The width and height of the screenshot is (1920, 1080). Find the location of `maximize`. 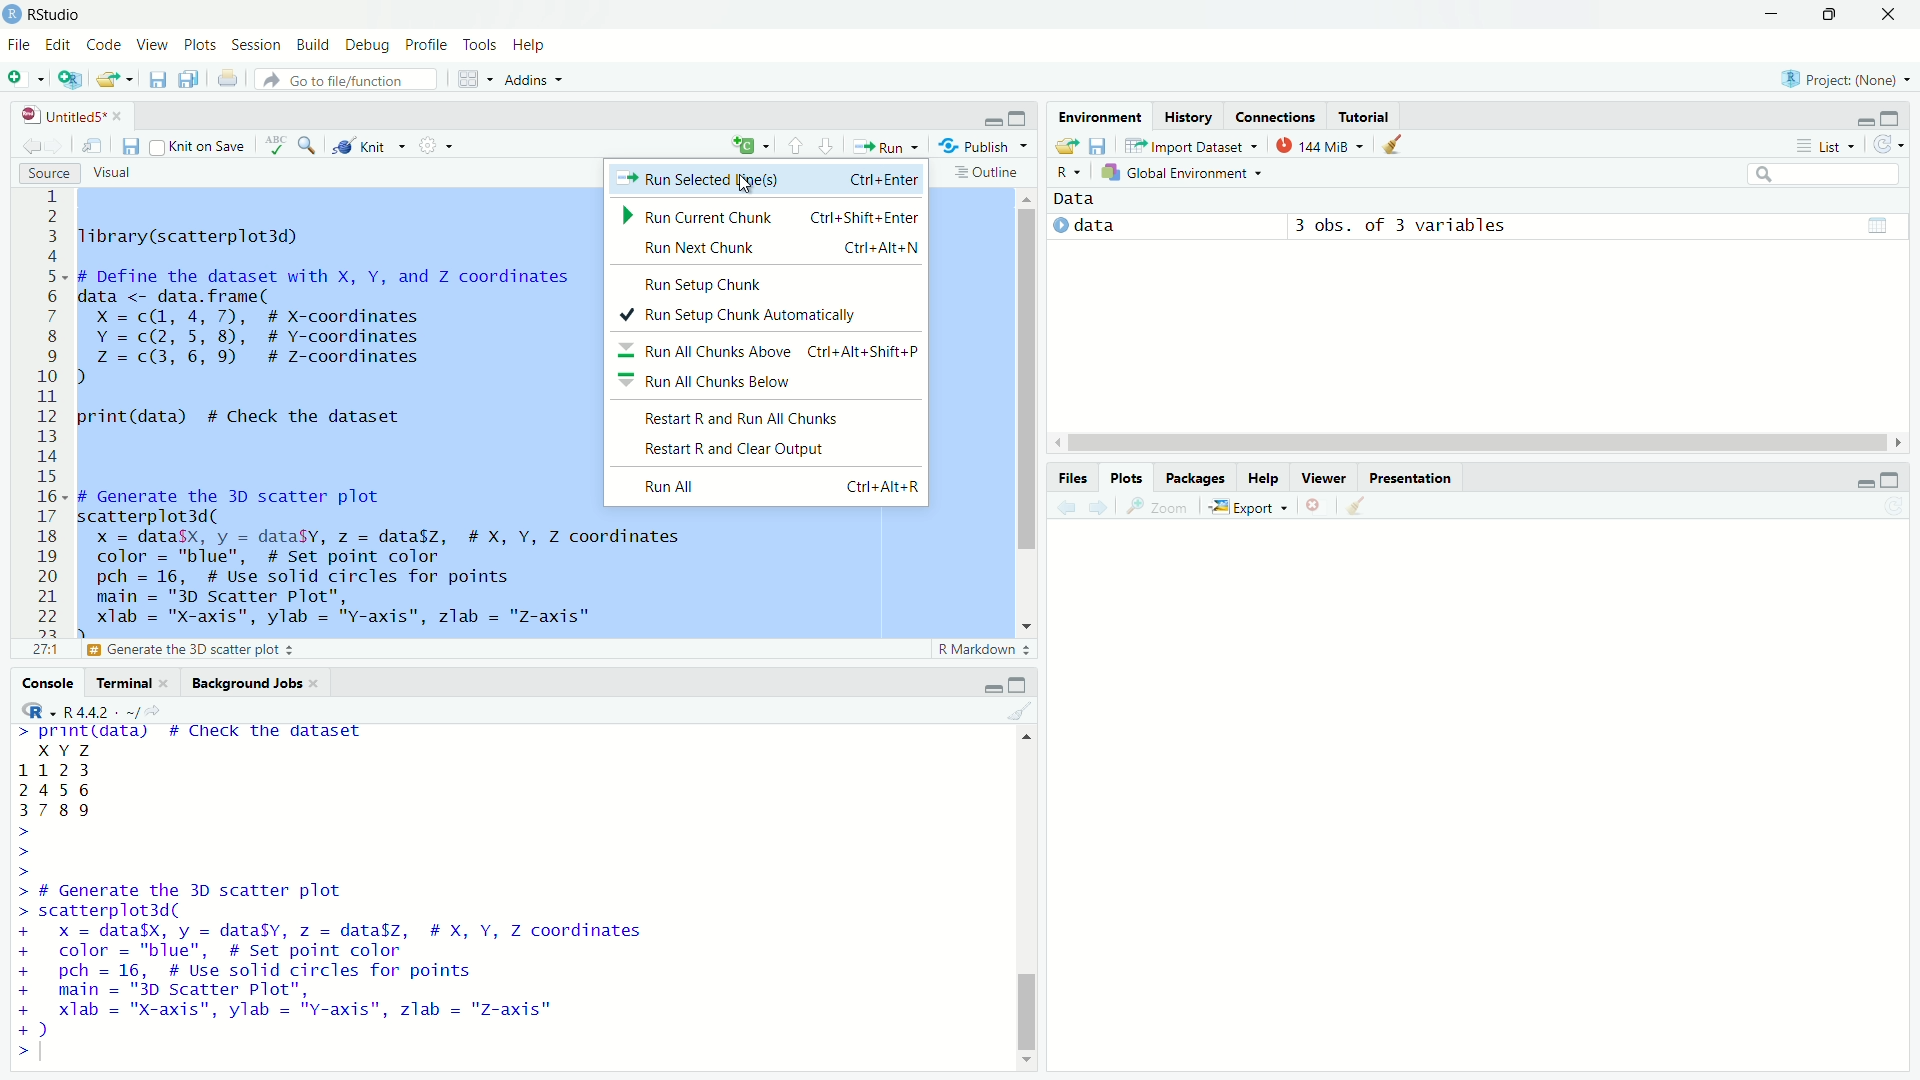

maximize is located at coordinates (1019, 683).